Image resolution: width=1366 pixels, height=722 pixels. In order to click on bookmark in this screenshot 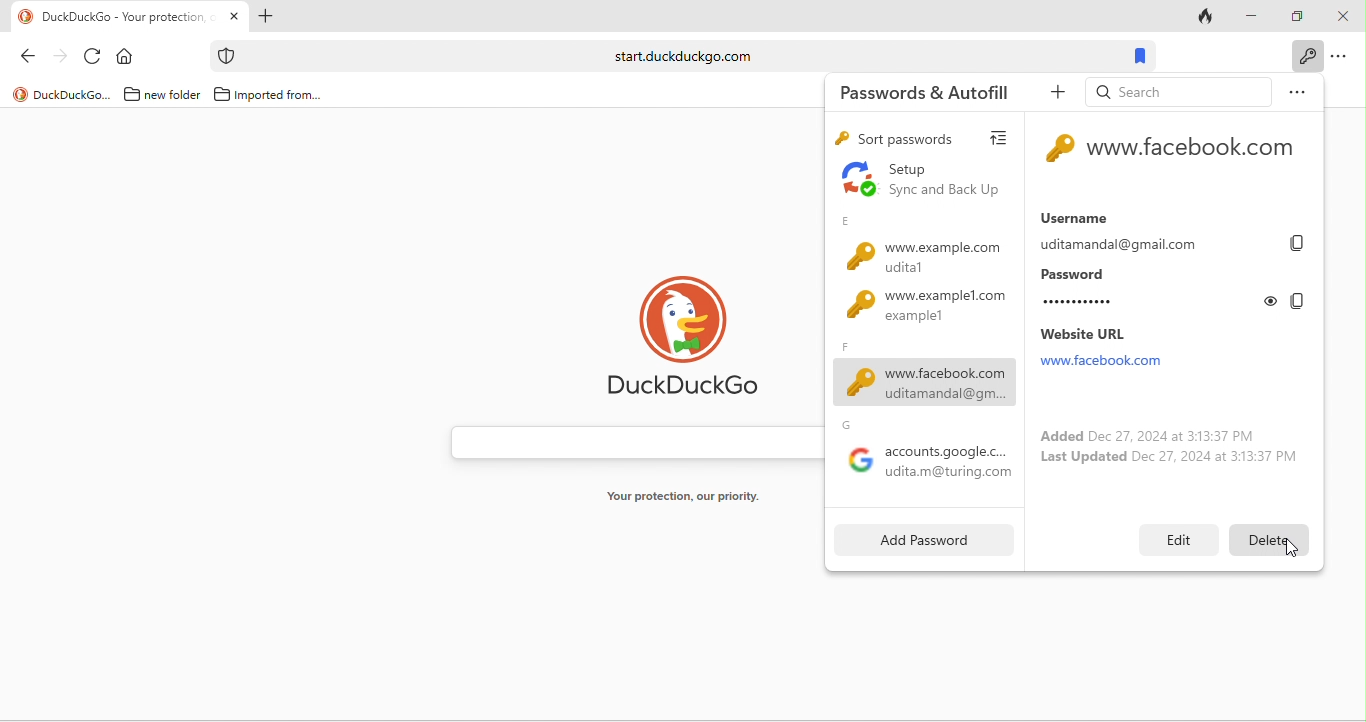, I will do `click(1138, 56)`.